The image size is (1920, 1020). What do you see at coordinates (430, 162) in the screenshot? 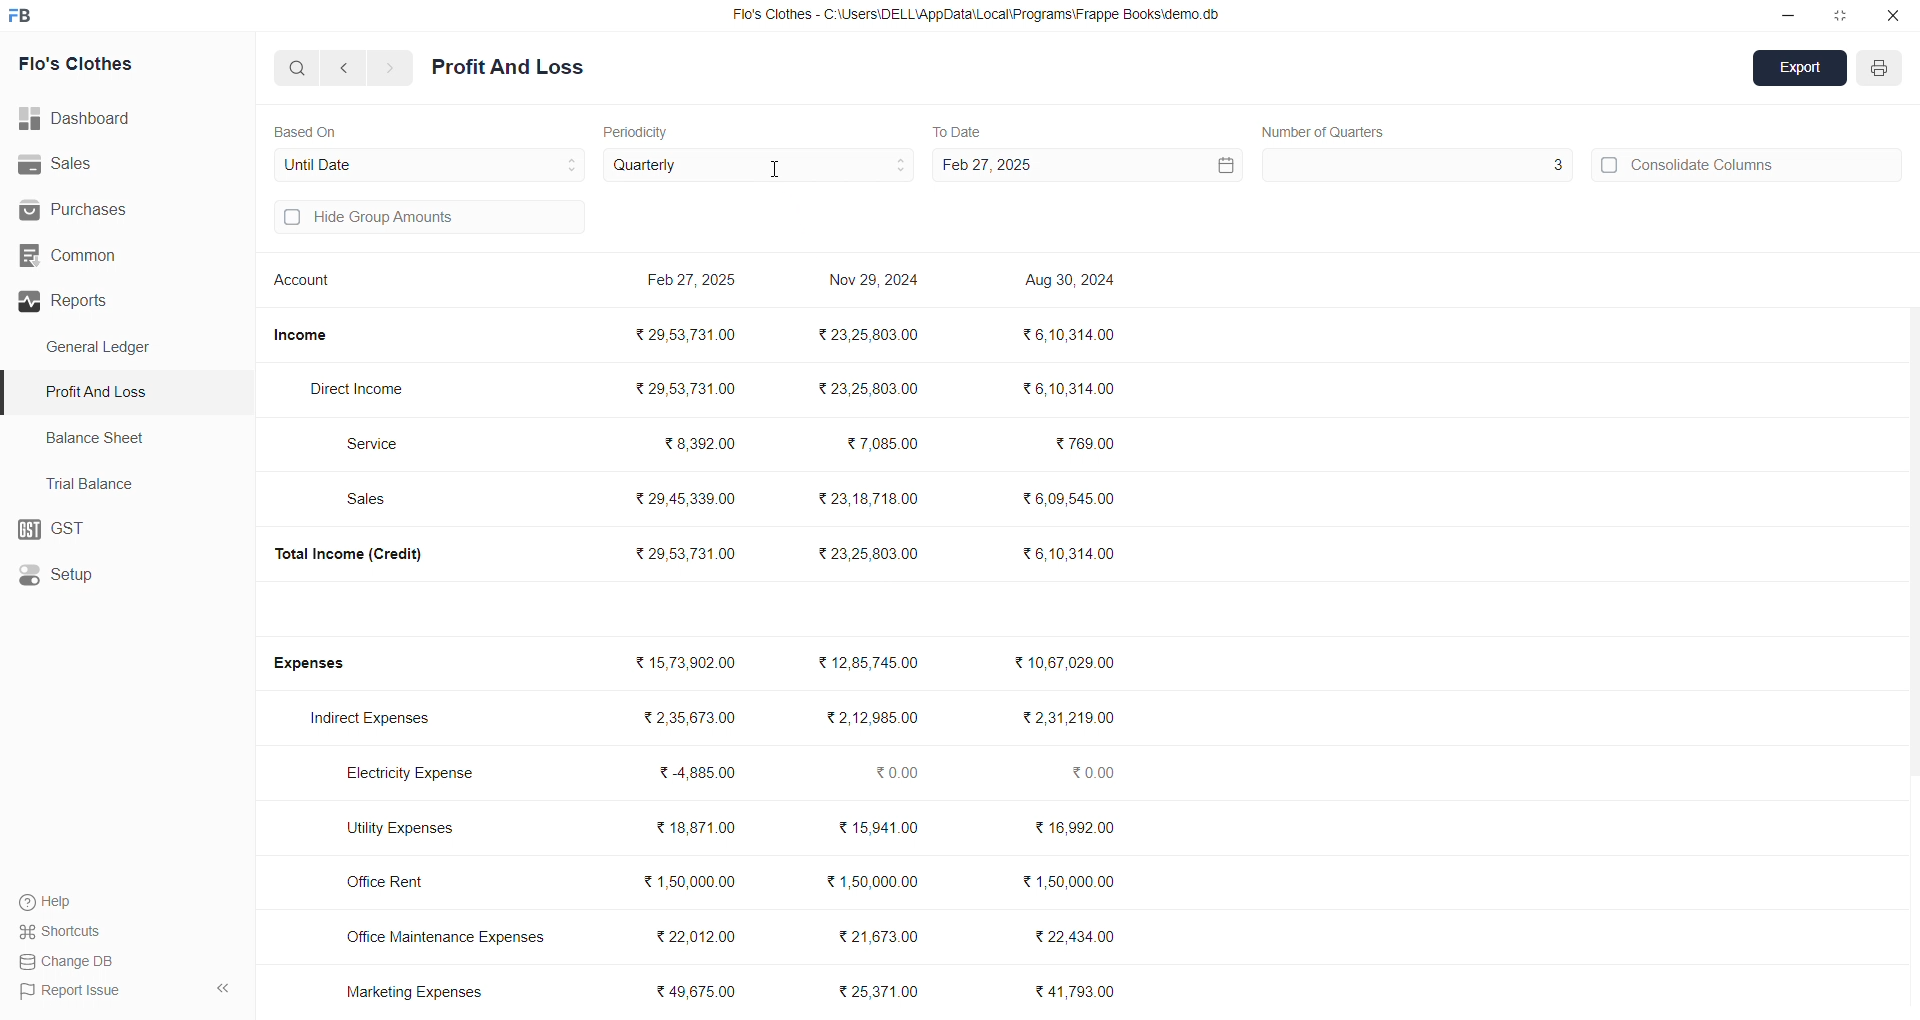
I see `Until Date` at bounding box center [430, 162].